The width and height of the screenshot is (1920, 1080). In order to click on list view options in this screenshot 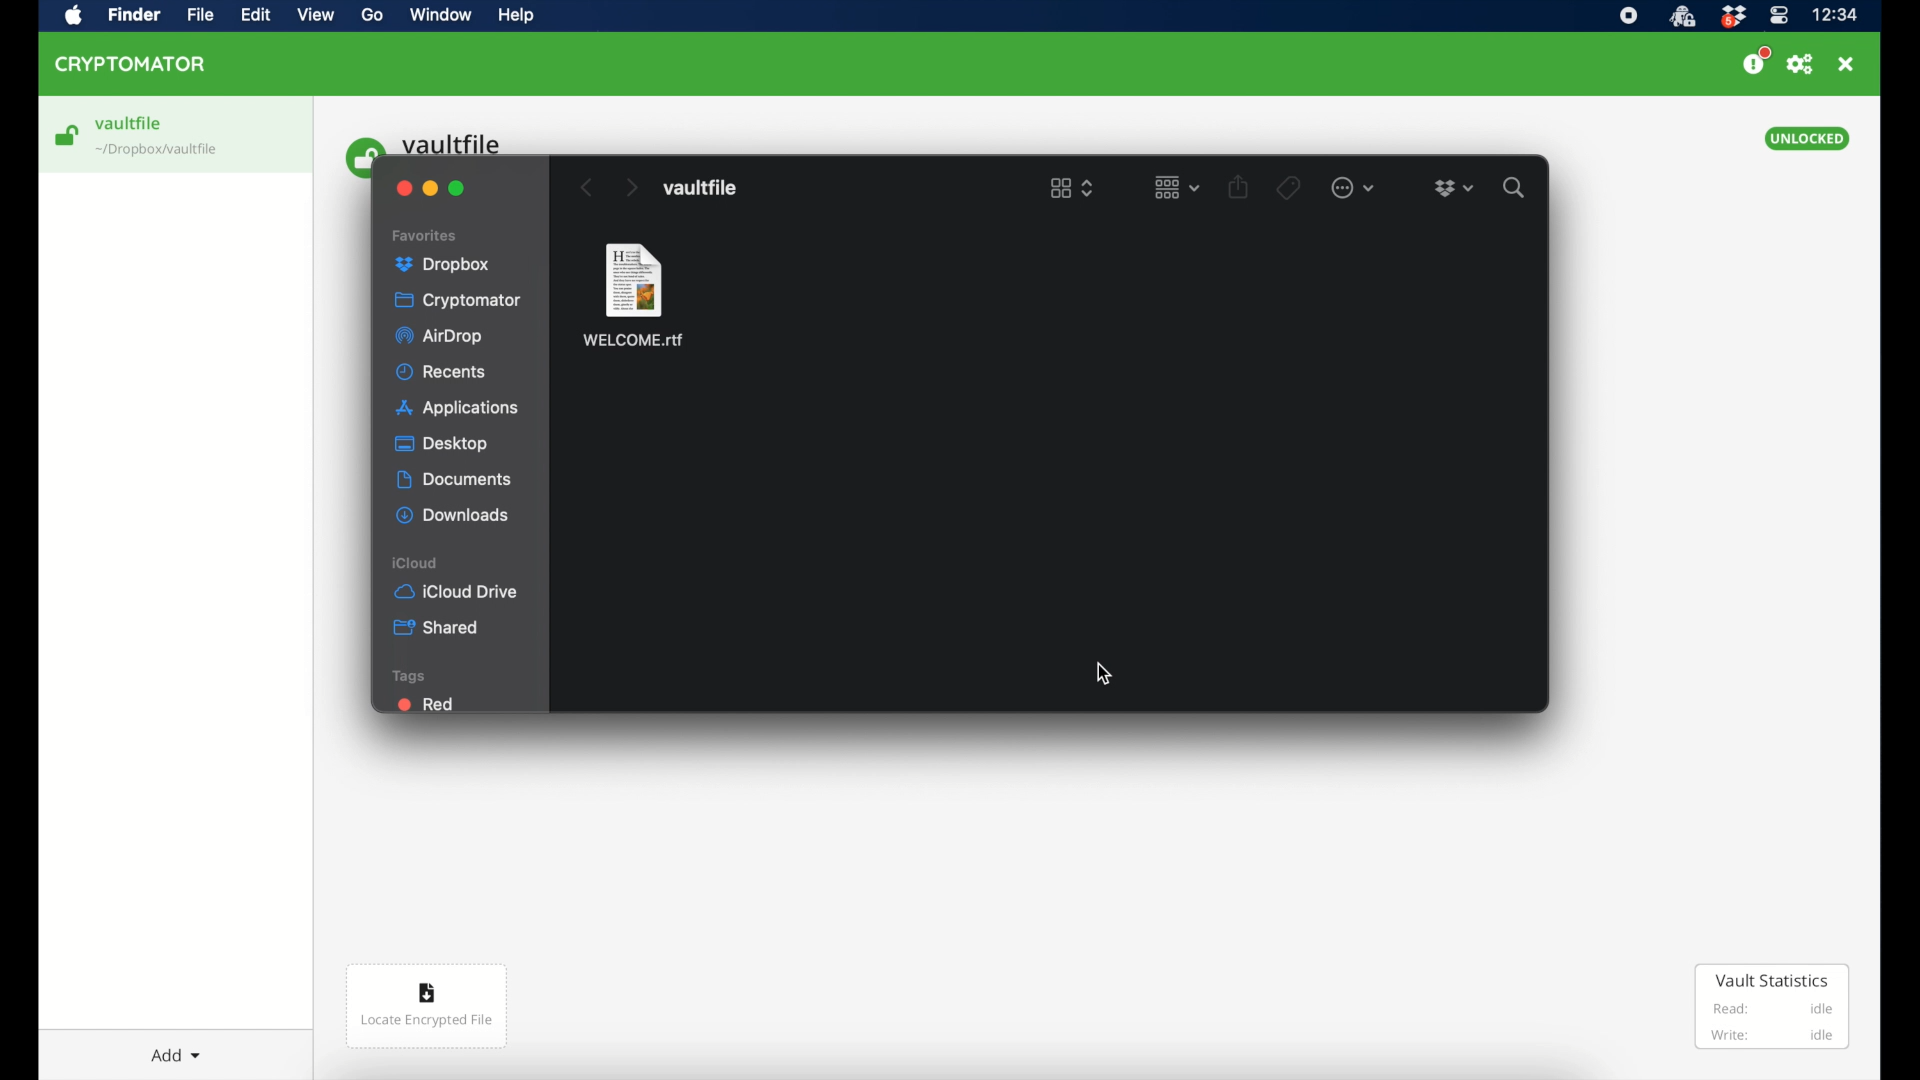, I will do `click(1072, 188)`.